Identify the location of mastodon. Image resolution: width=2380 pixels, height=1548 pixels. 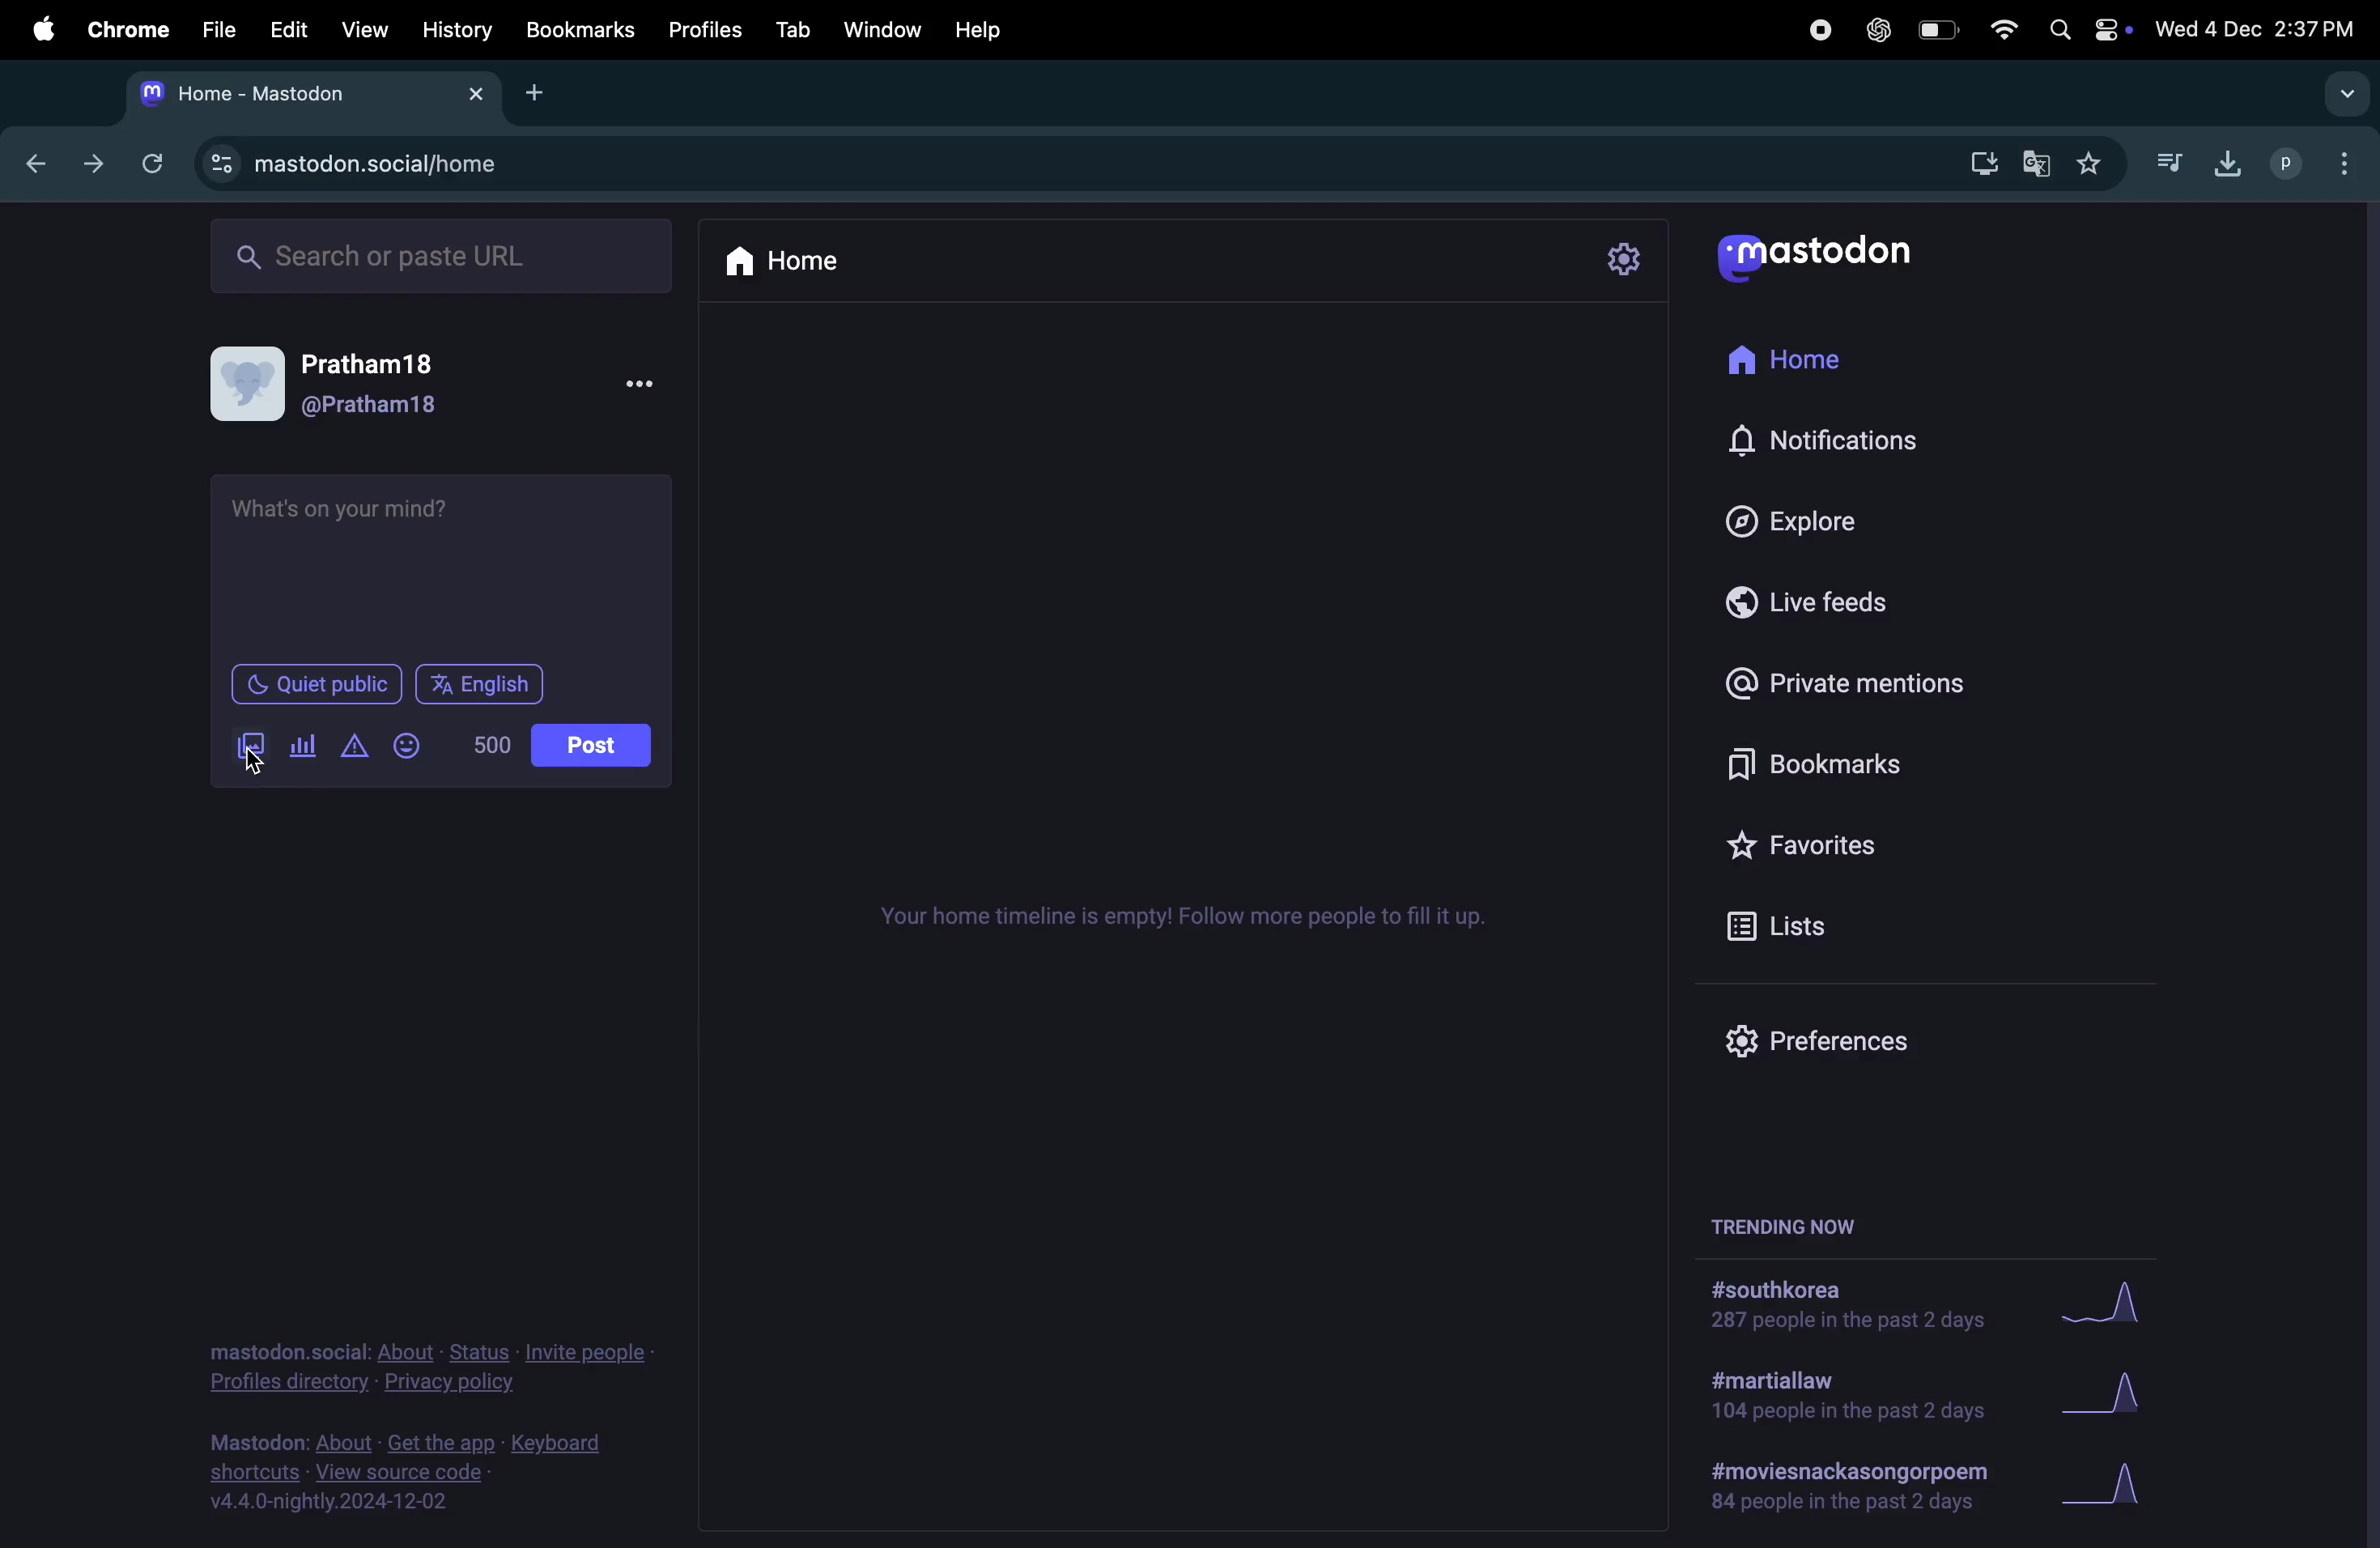
(1814, 250).